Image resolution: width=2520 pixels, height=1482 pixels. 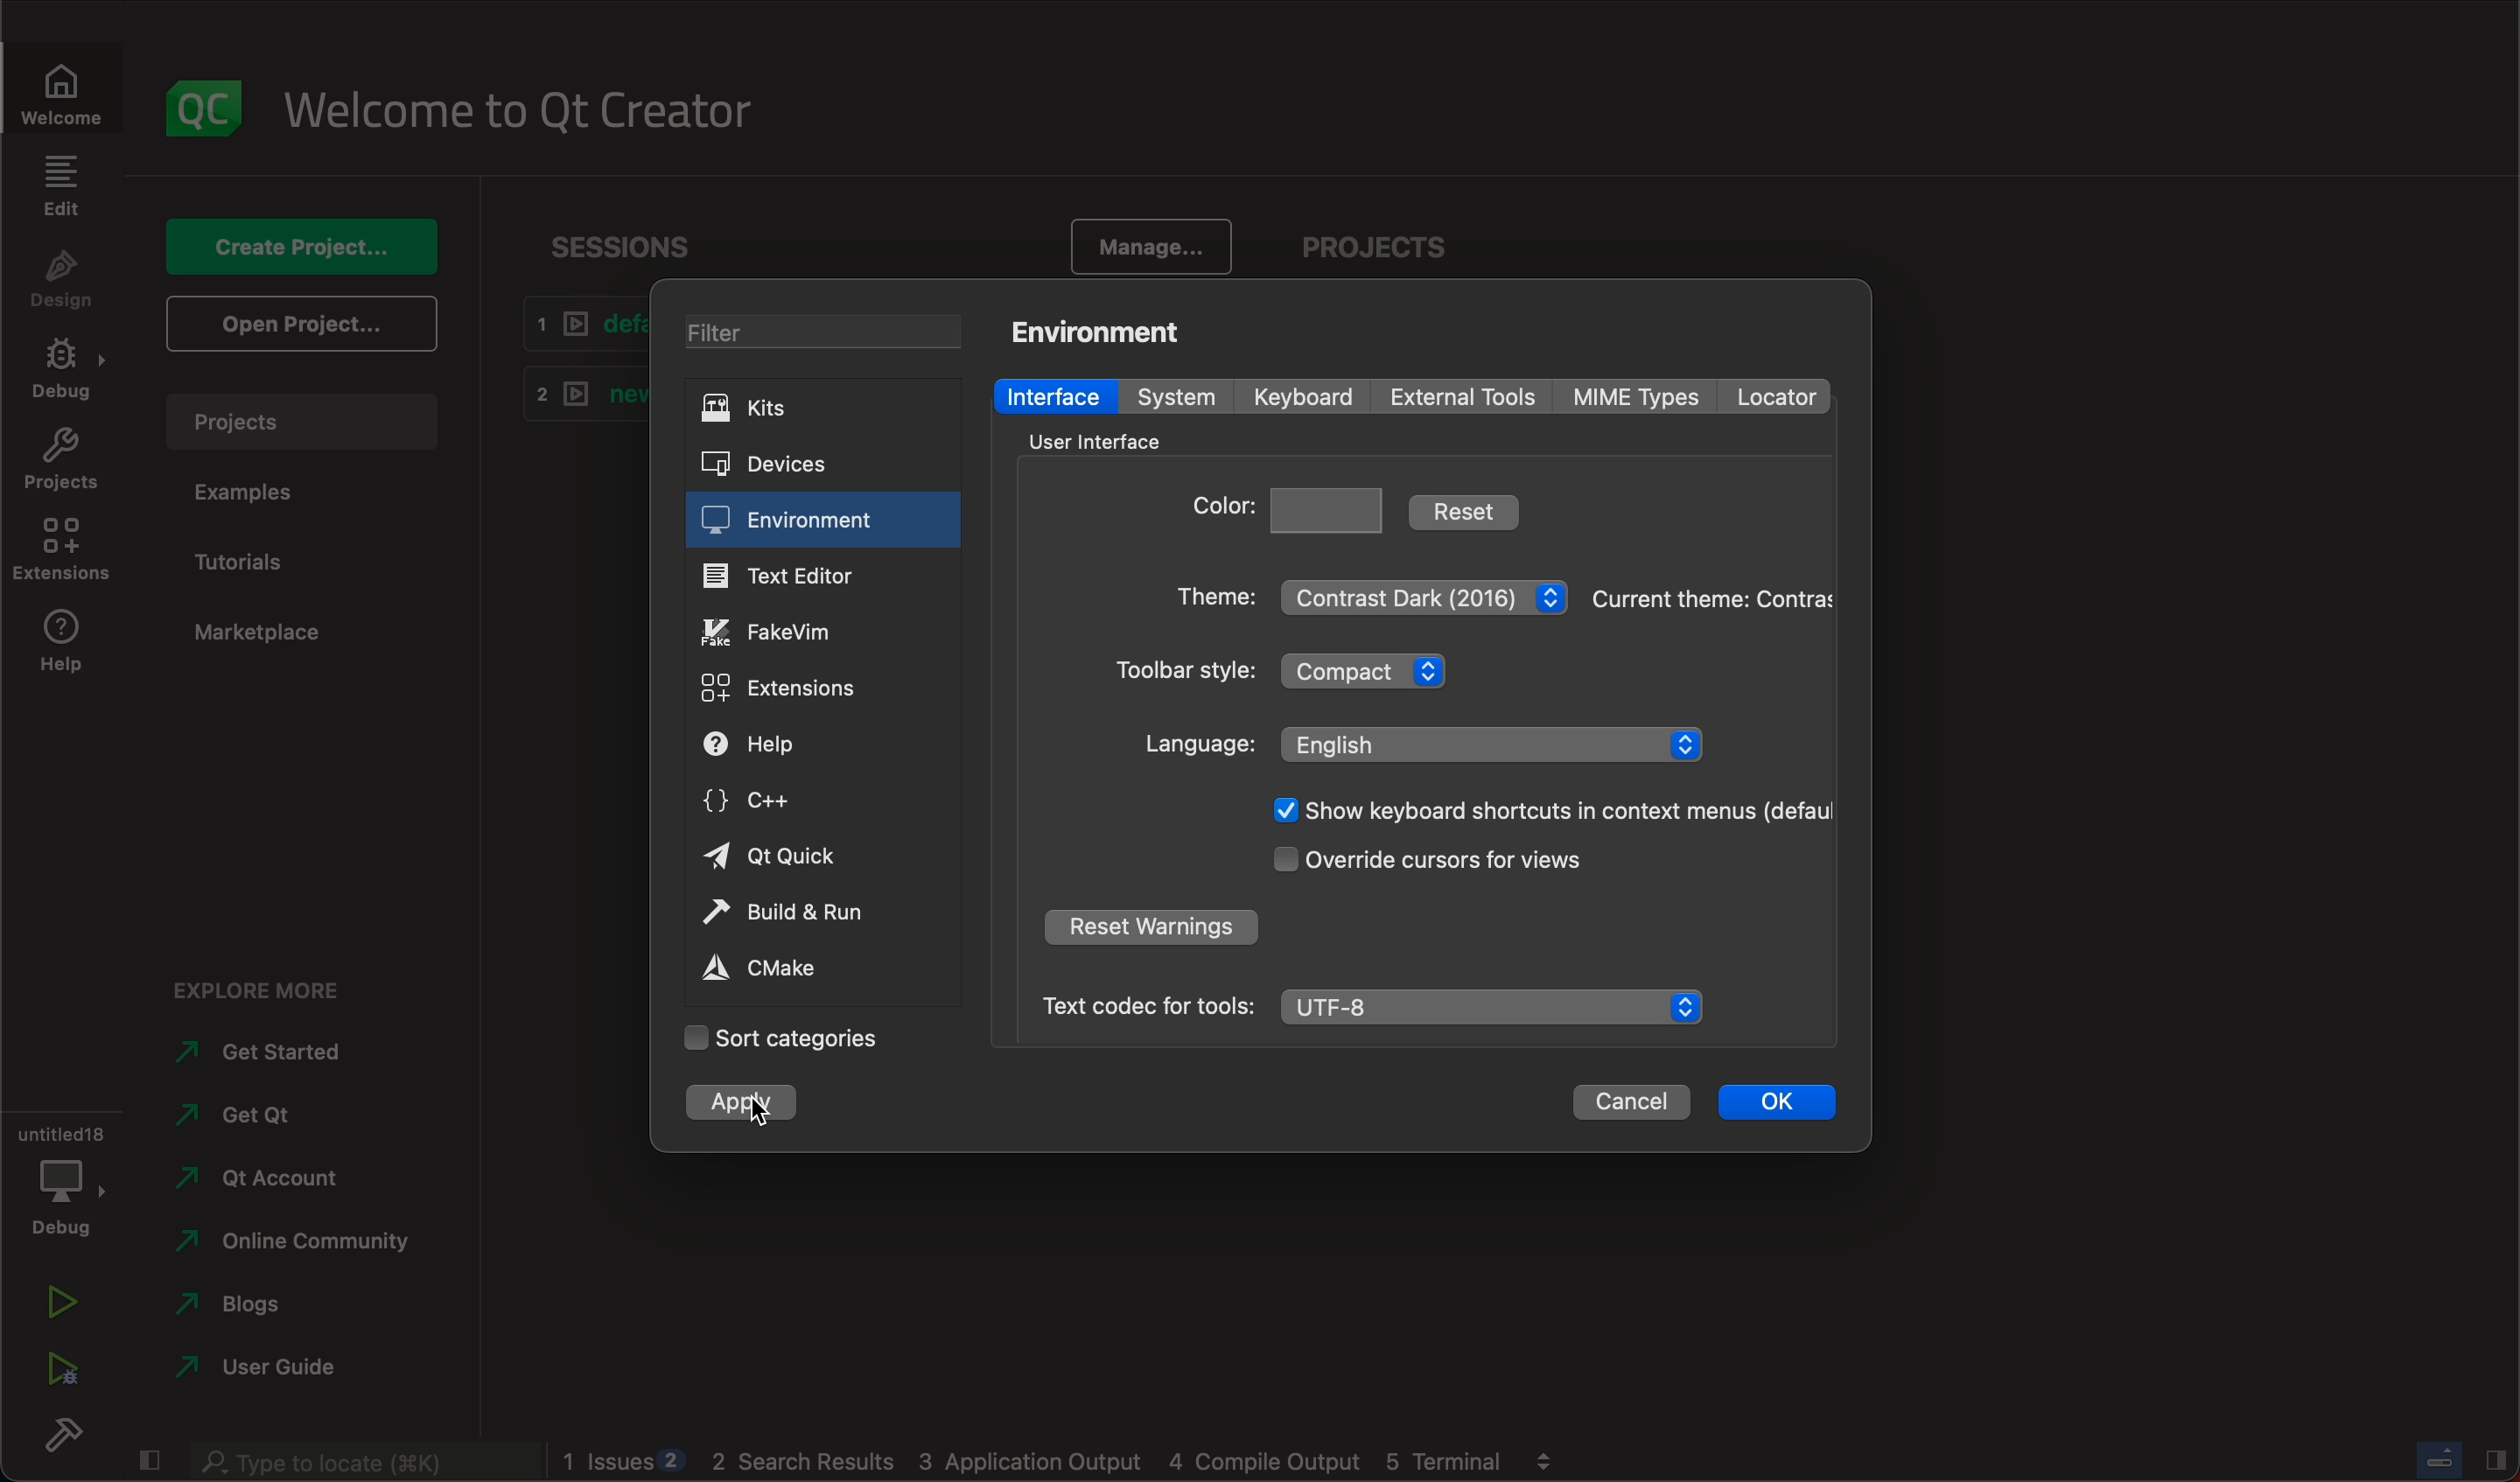 I want to click on run, so click(x=57, y=1305).